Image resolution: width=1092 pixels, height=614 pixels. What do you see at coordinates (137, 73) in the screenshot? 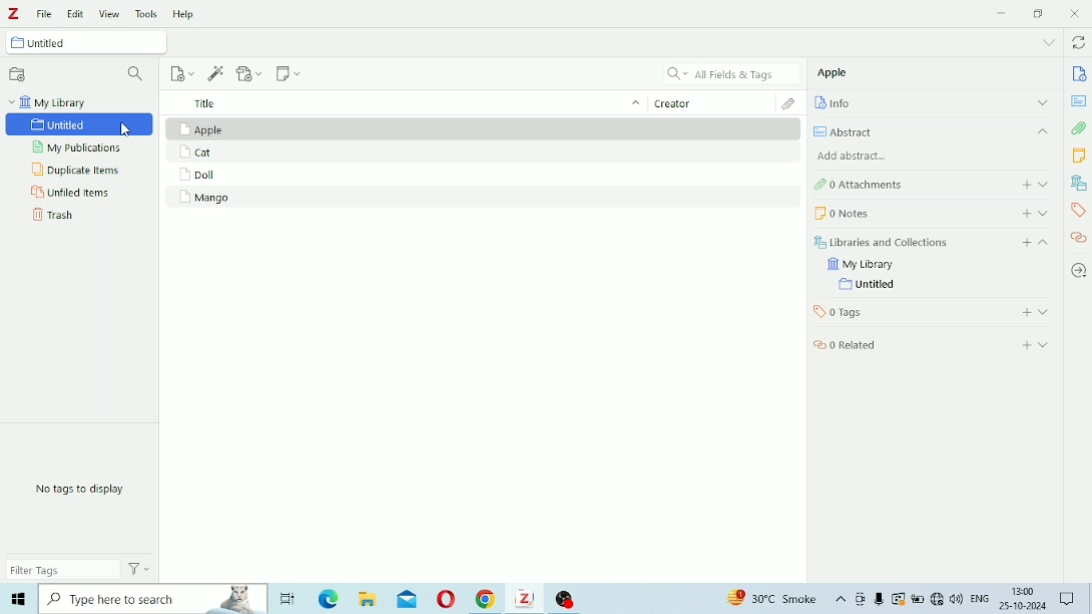
I see `Filter Collections` at bounding box center [137, 73].